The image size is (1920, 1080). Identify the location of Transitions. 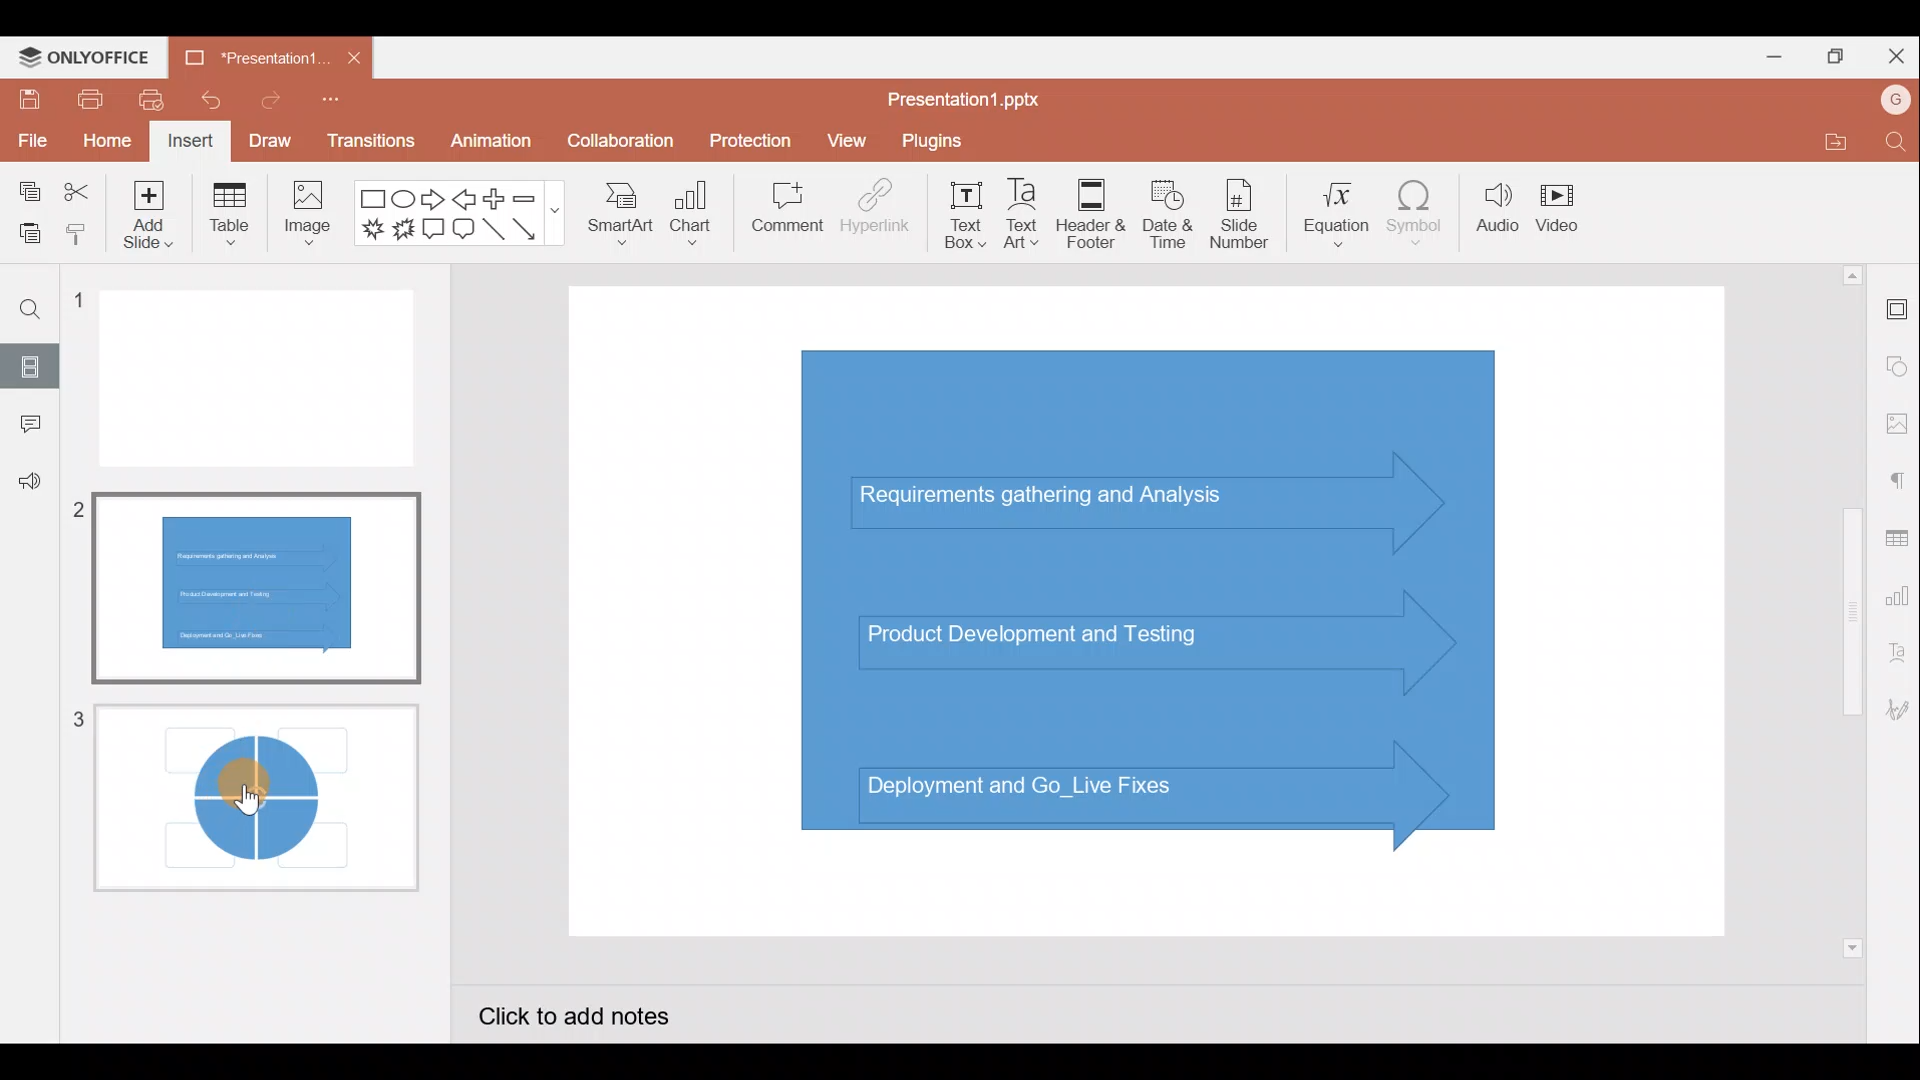
(368, 140).